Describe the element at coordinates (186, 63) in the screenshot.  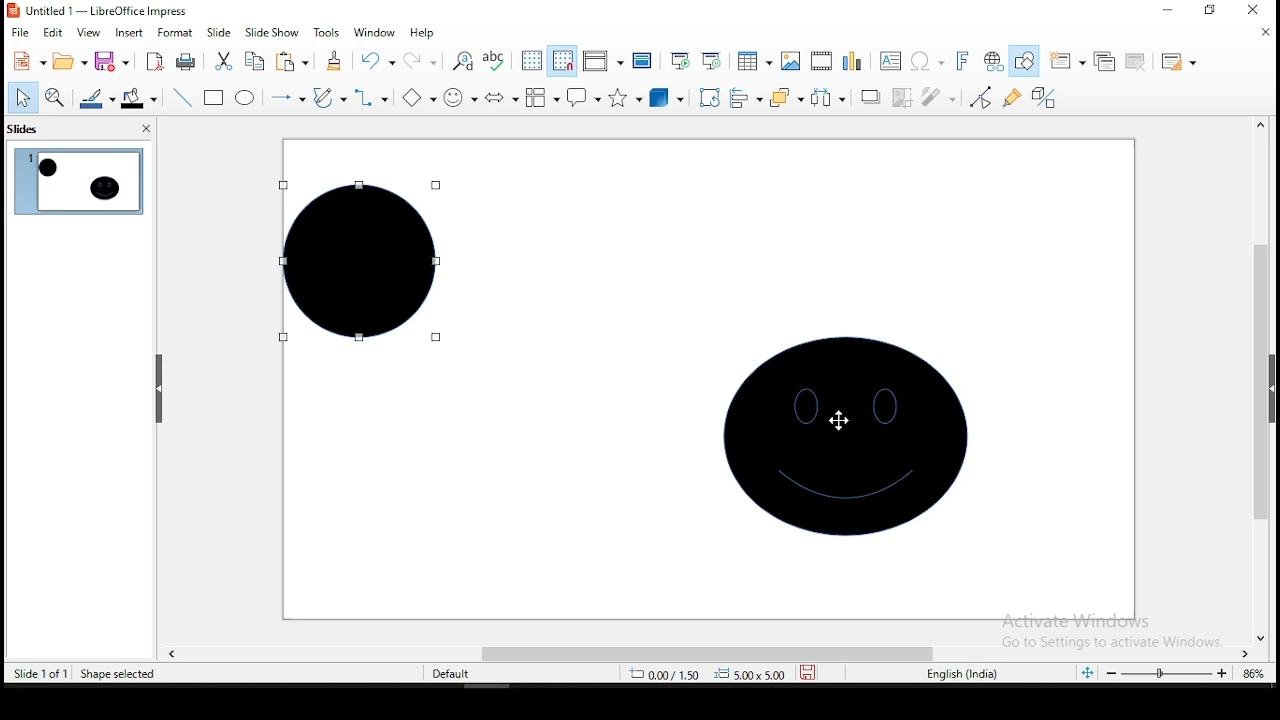
I see `print` at that location.